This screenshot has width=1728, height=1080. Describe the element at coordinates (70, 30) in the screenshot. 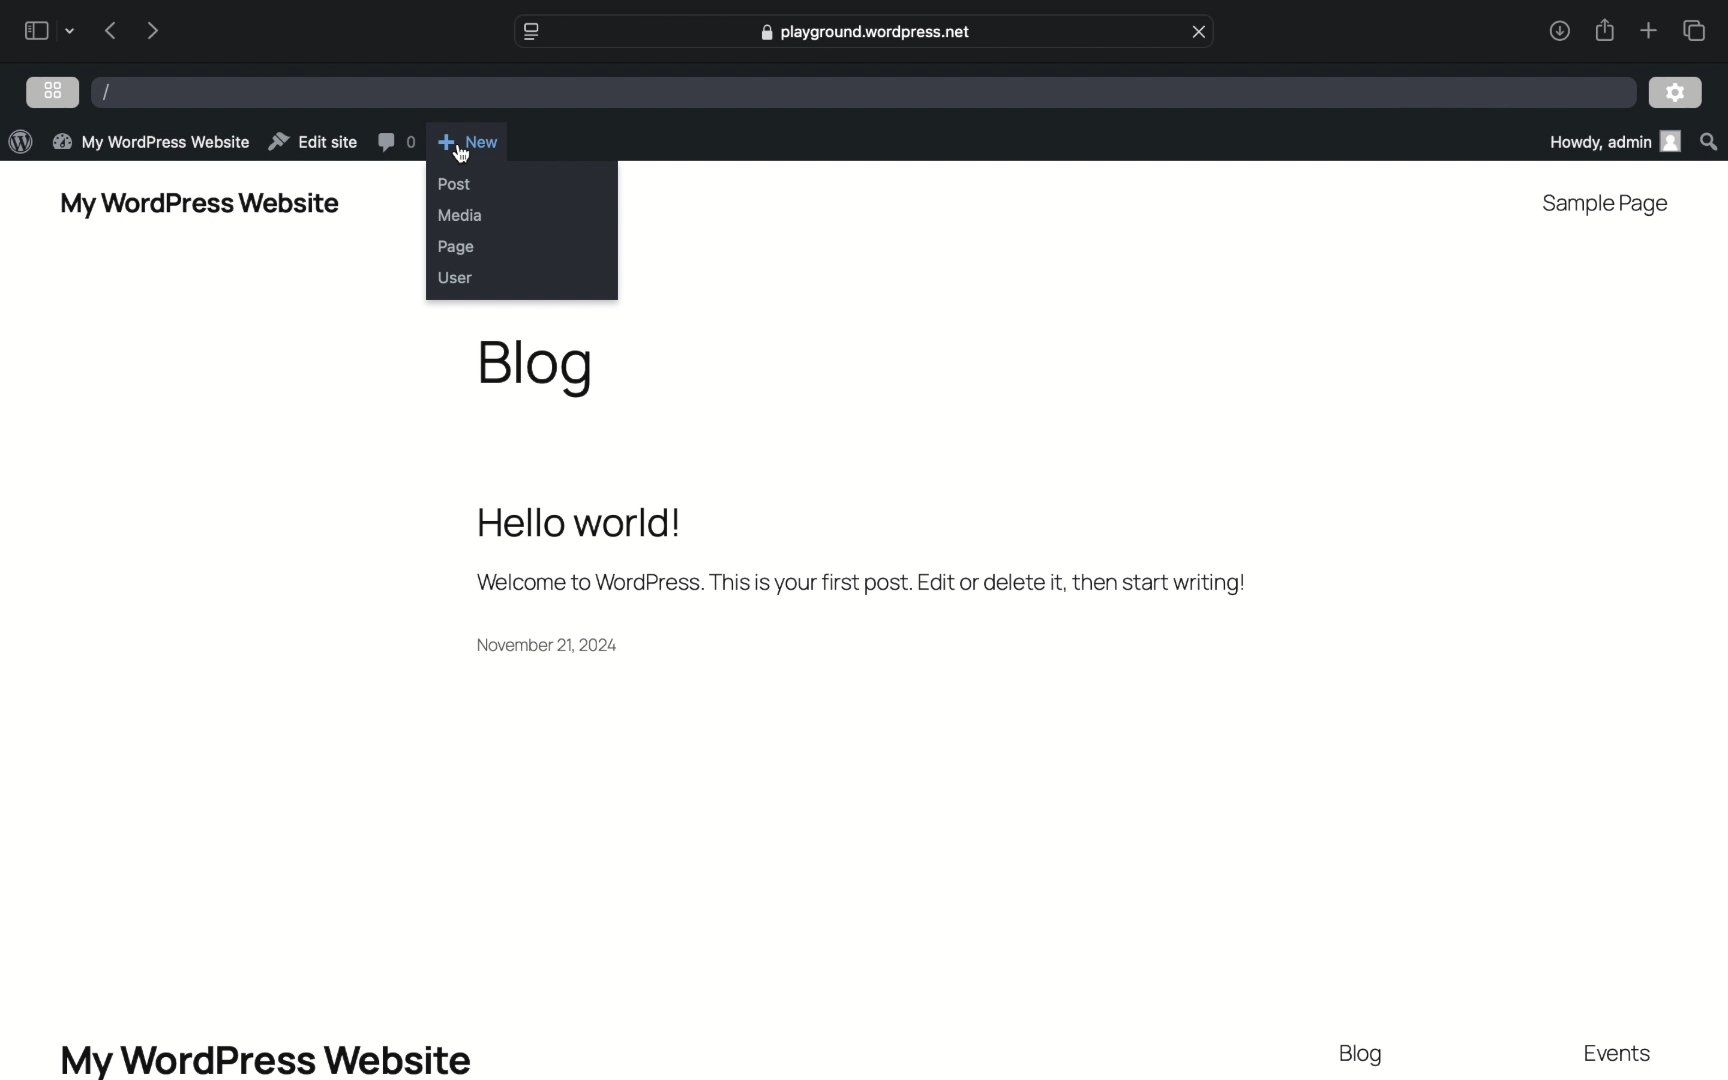

I see `dropdown` at that location.